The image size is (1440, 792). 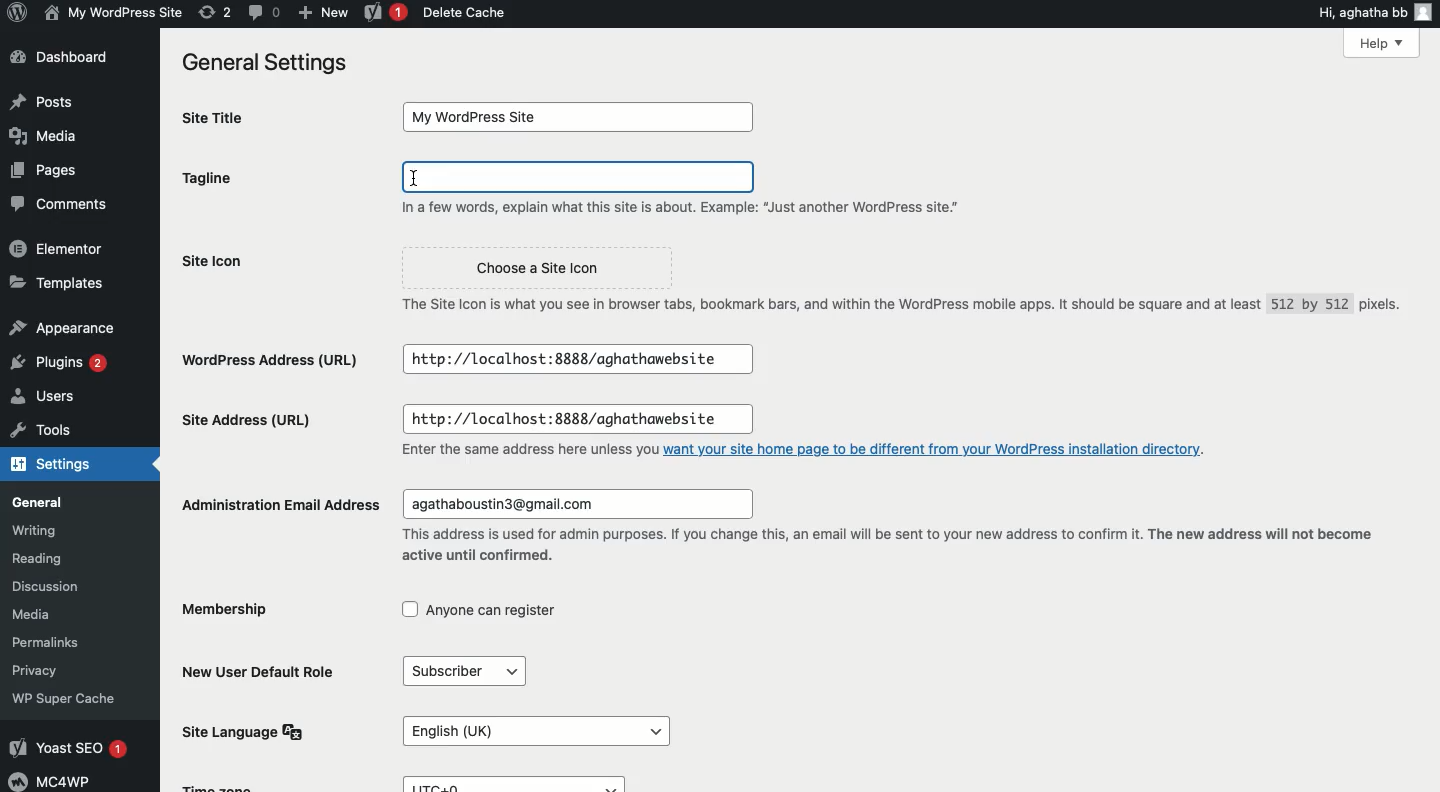 What do you see at coordinates (516, 783) in the screenshot?
I see `UTC+0` at bounding box center [516, 783].